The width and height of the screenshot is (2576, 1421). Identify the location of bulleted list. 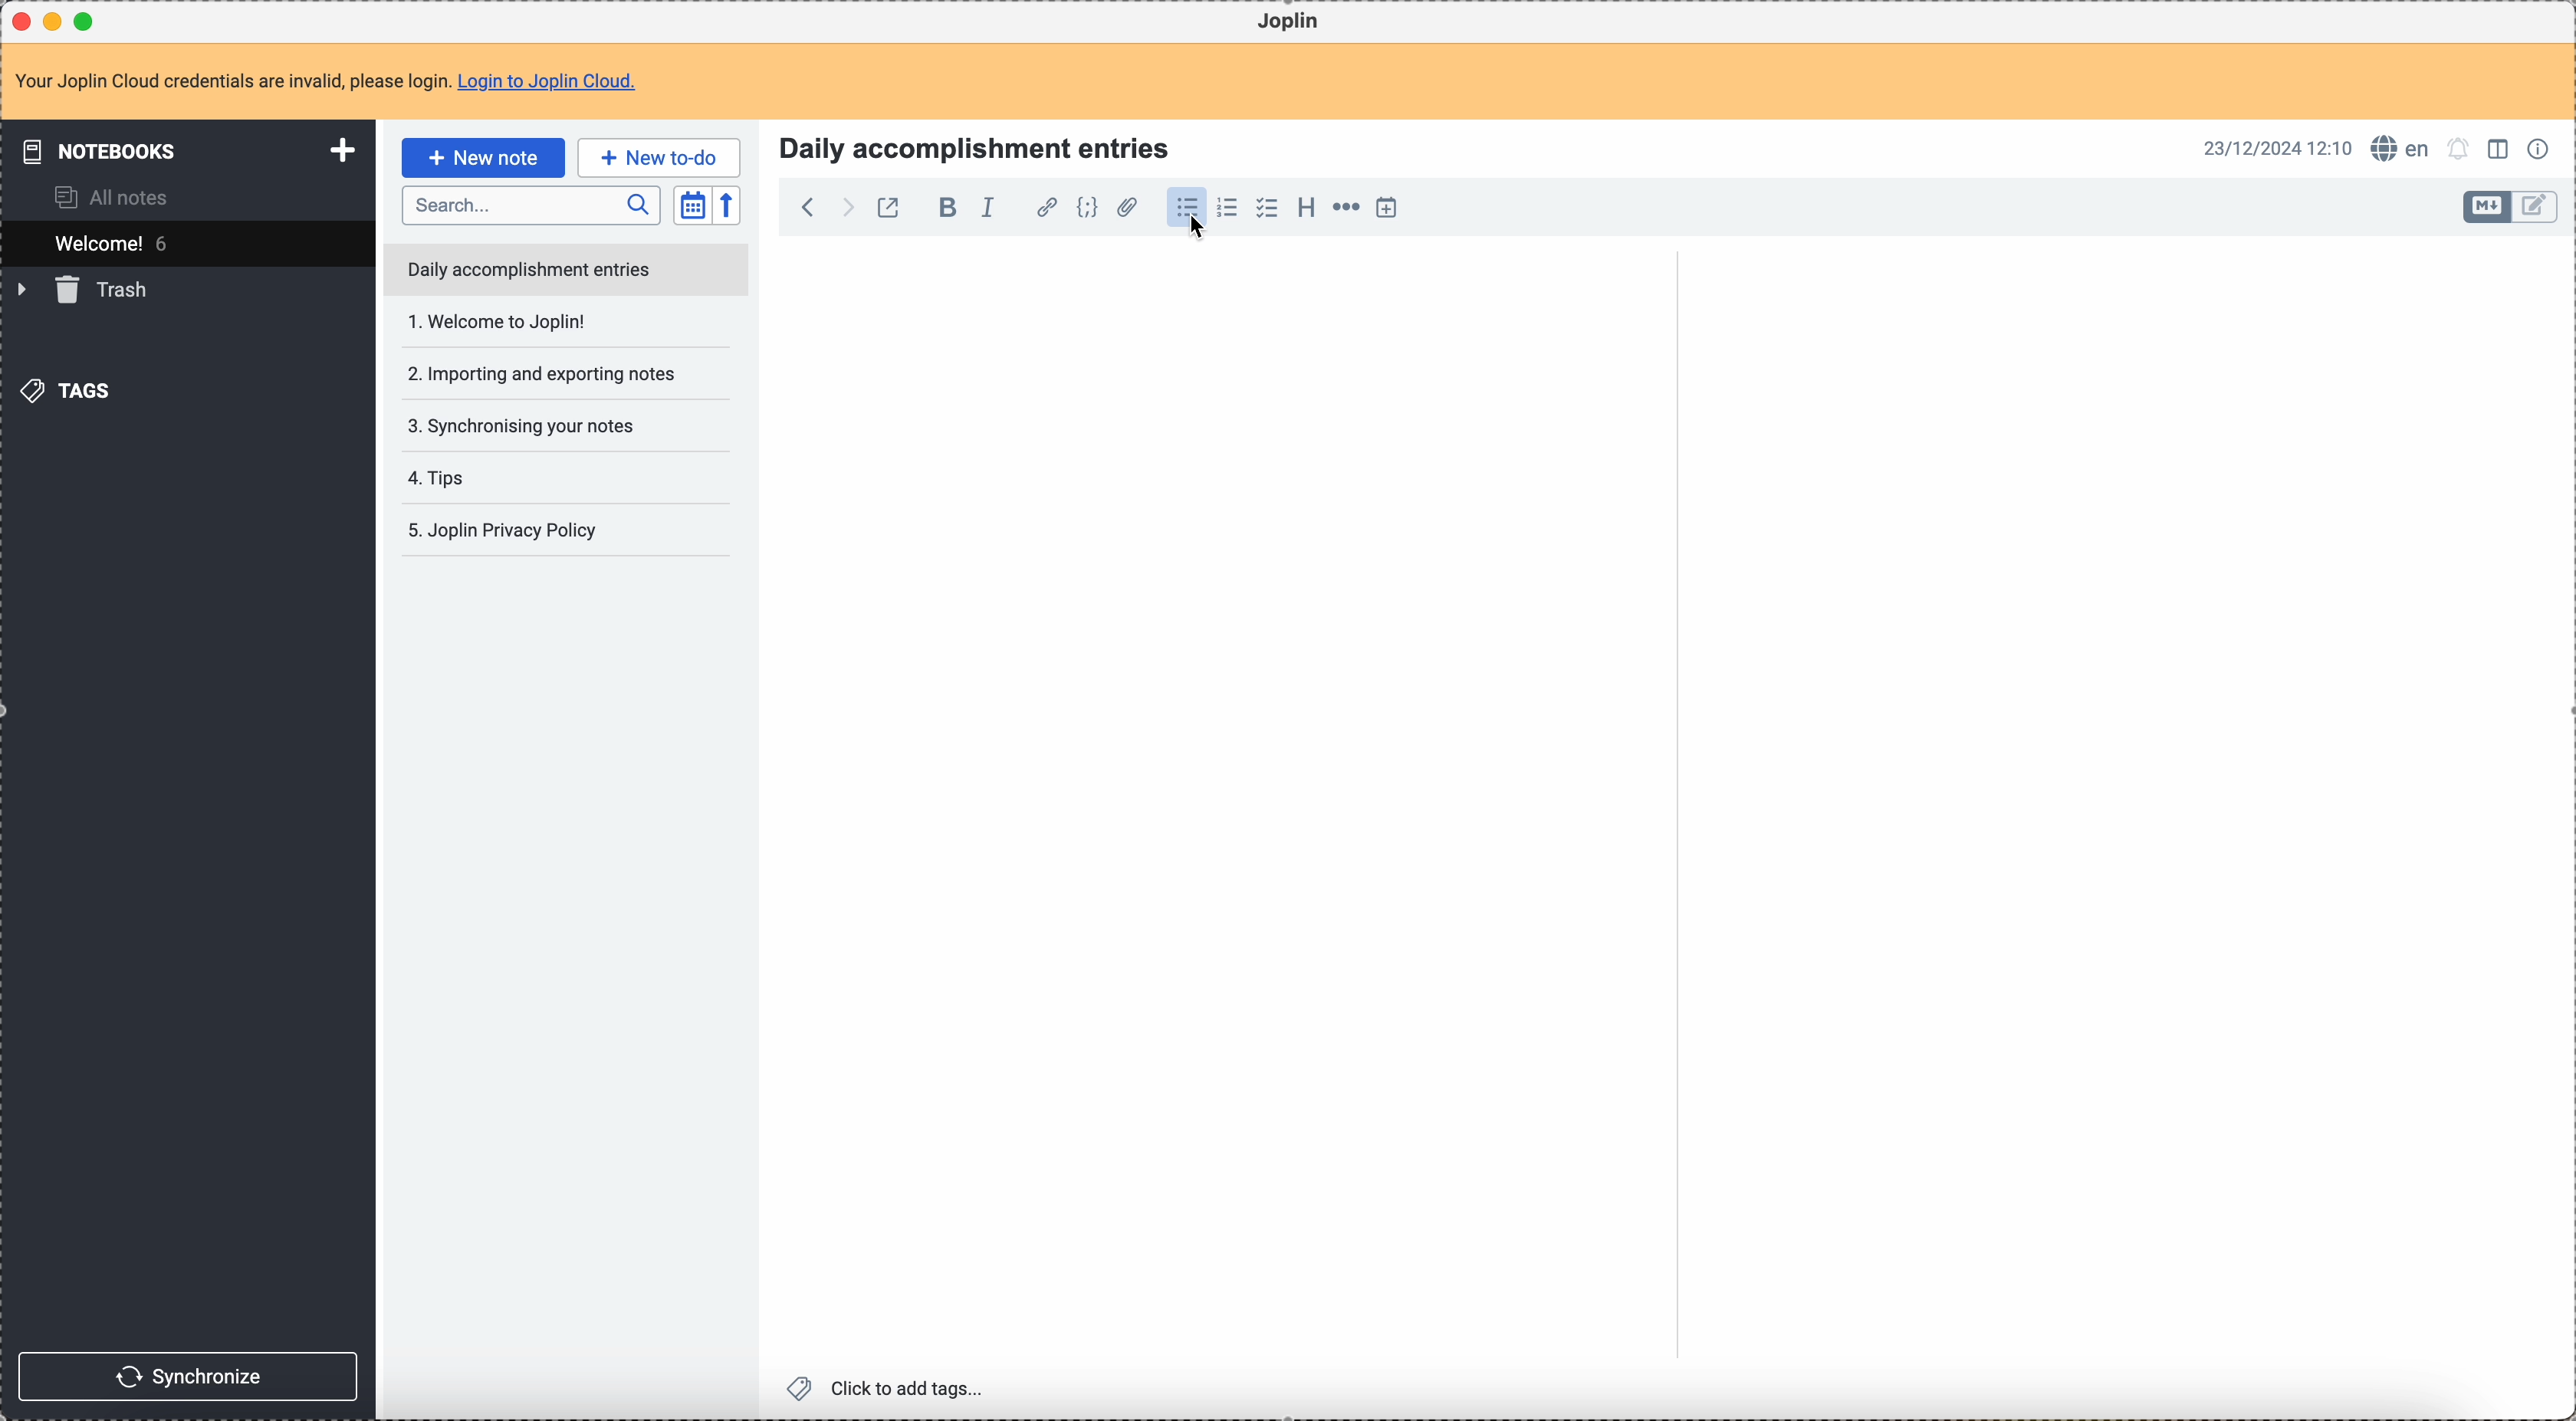
(1187, 210).